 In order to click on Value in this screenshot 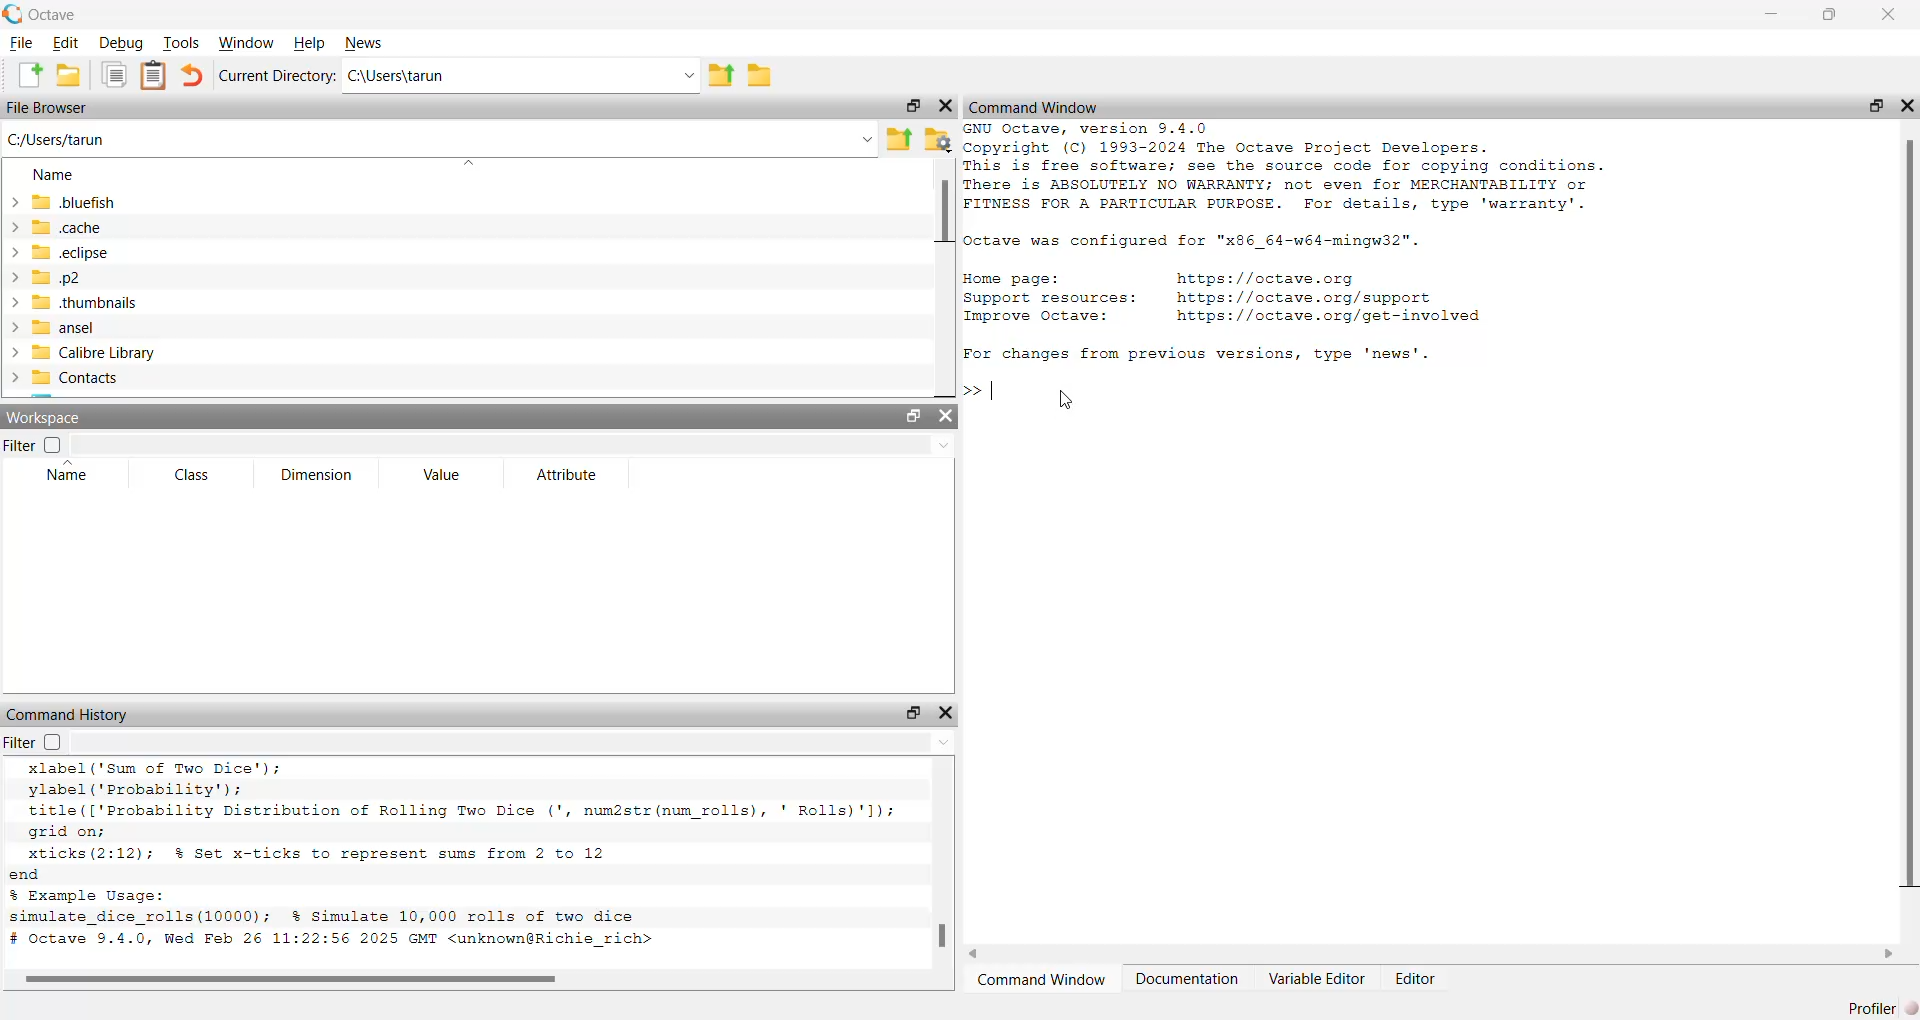, I will do `click(442, 475)`.